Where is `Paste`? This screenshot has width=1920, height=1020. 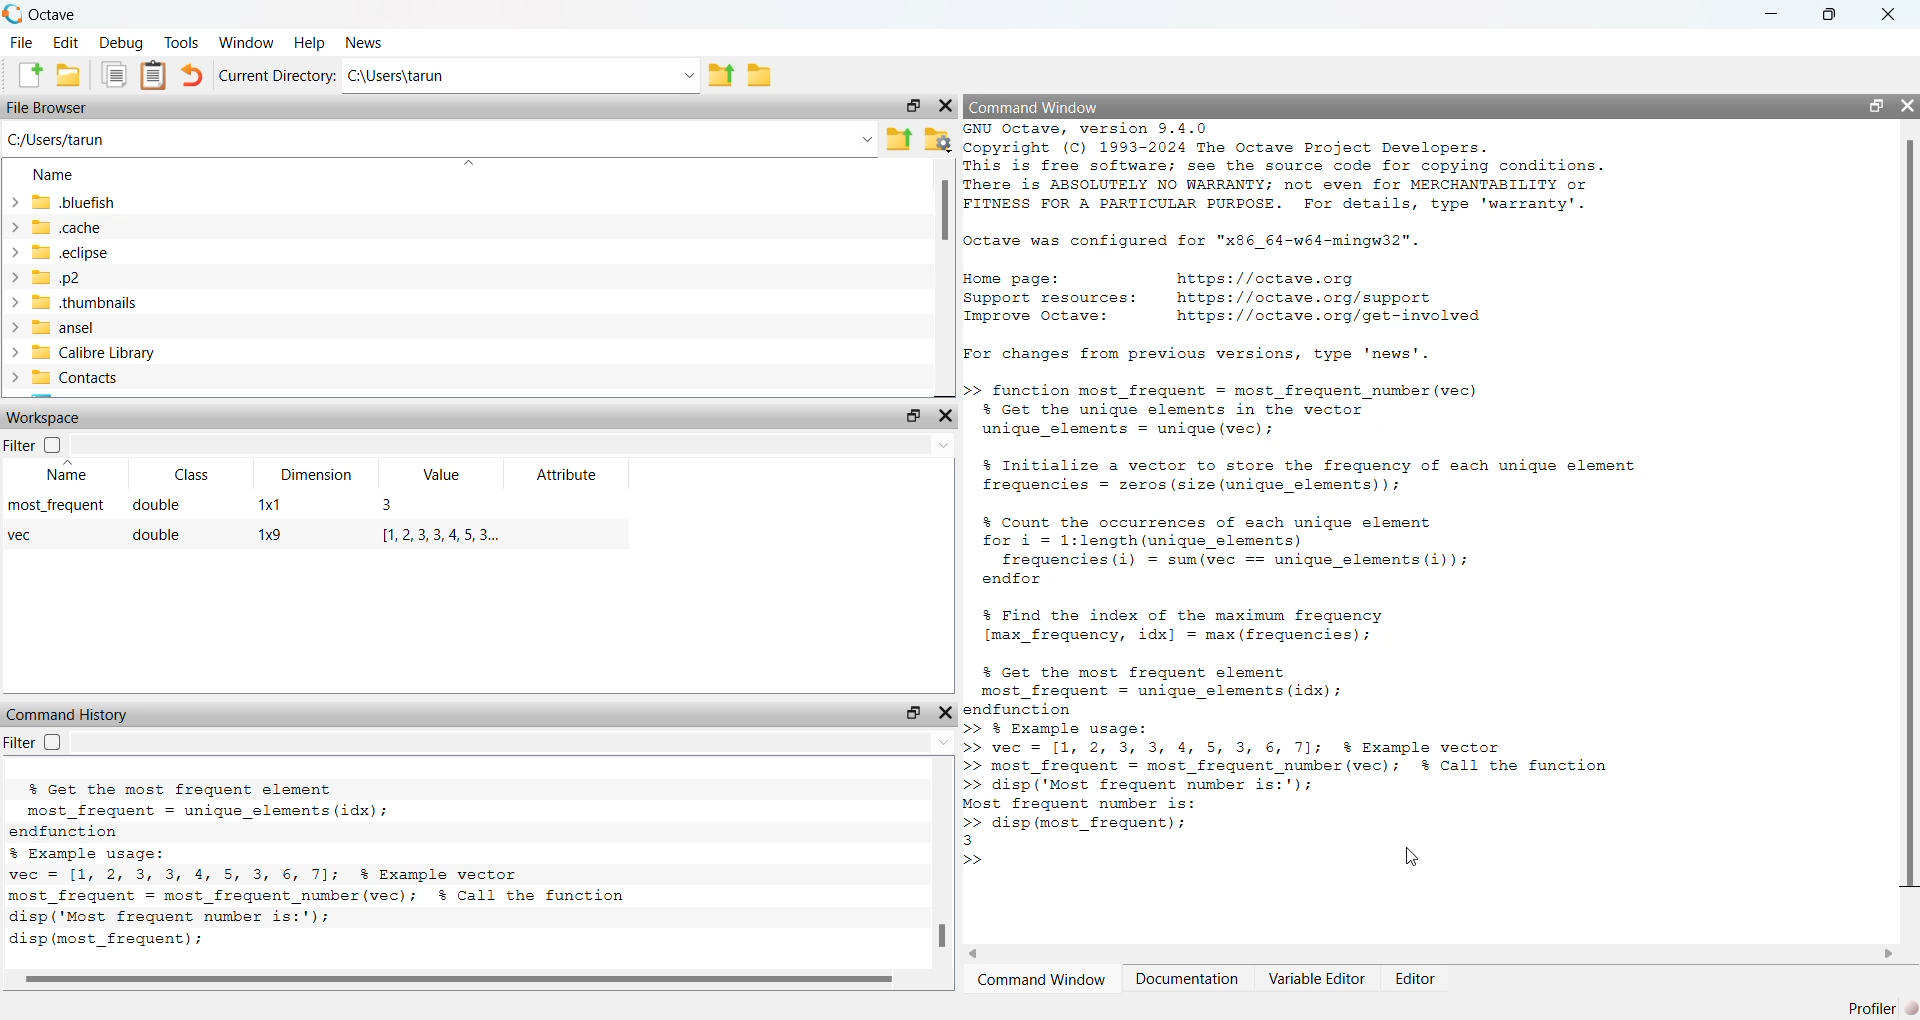
Paste is located at coordinates (152, 76).